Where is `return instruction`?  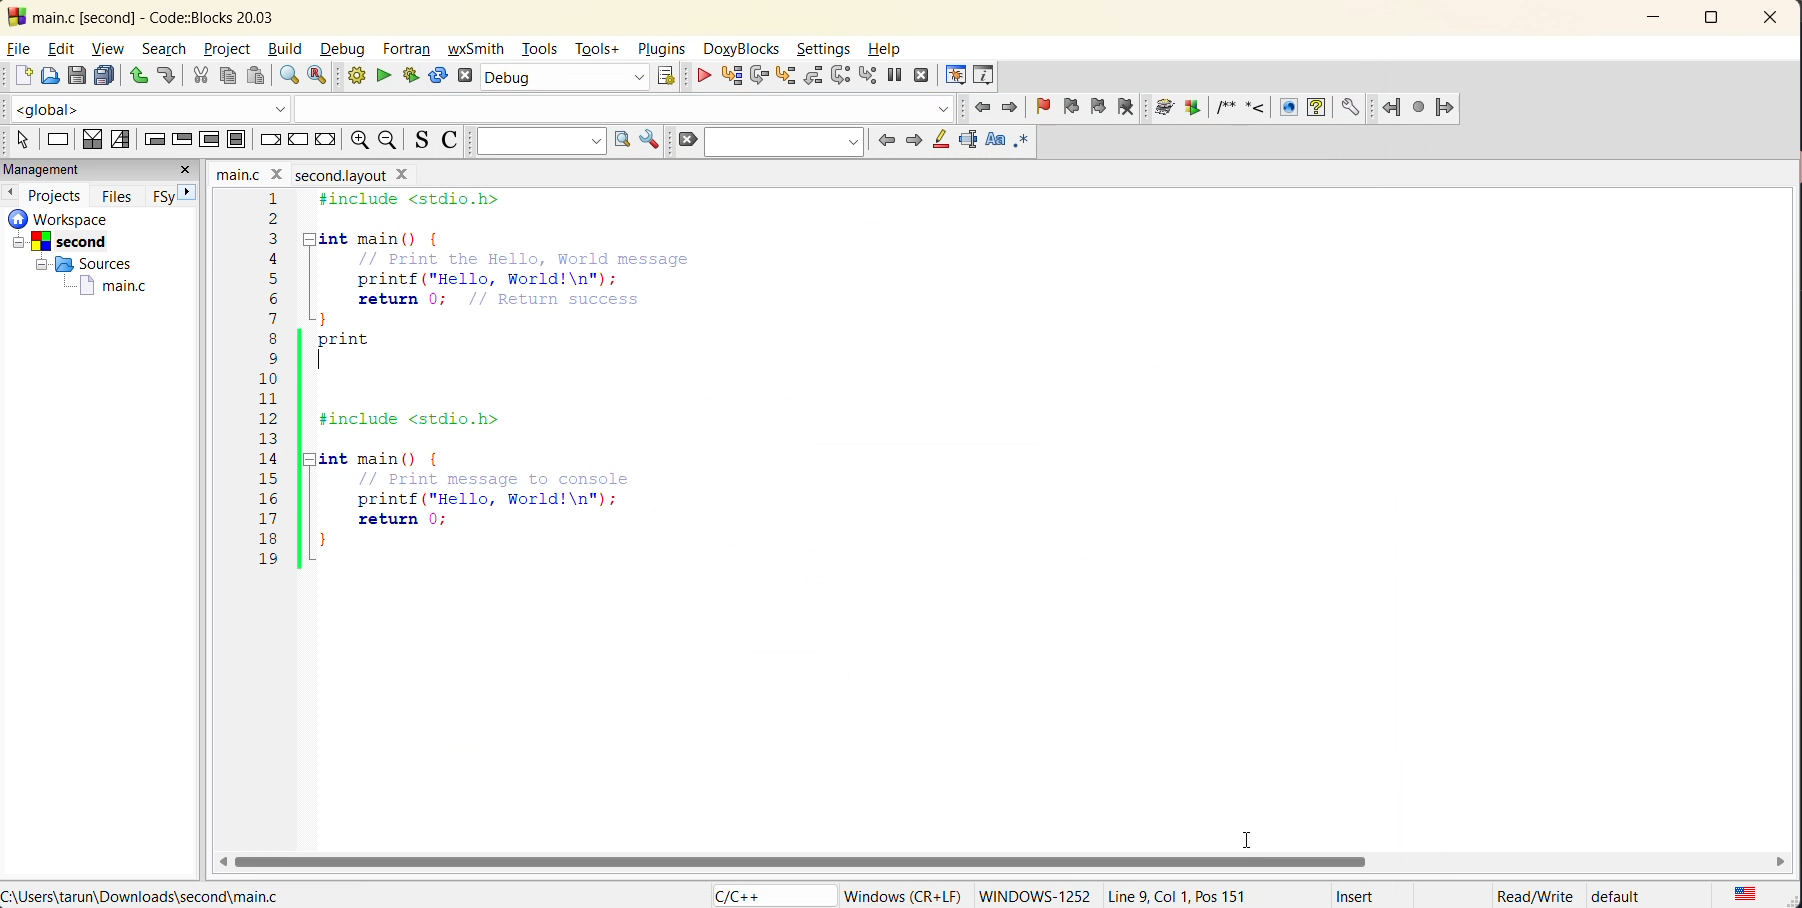 return instruction is located at coordinates (329, 141).